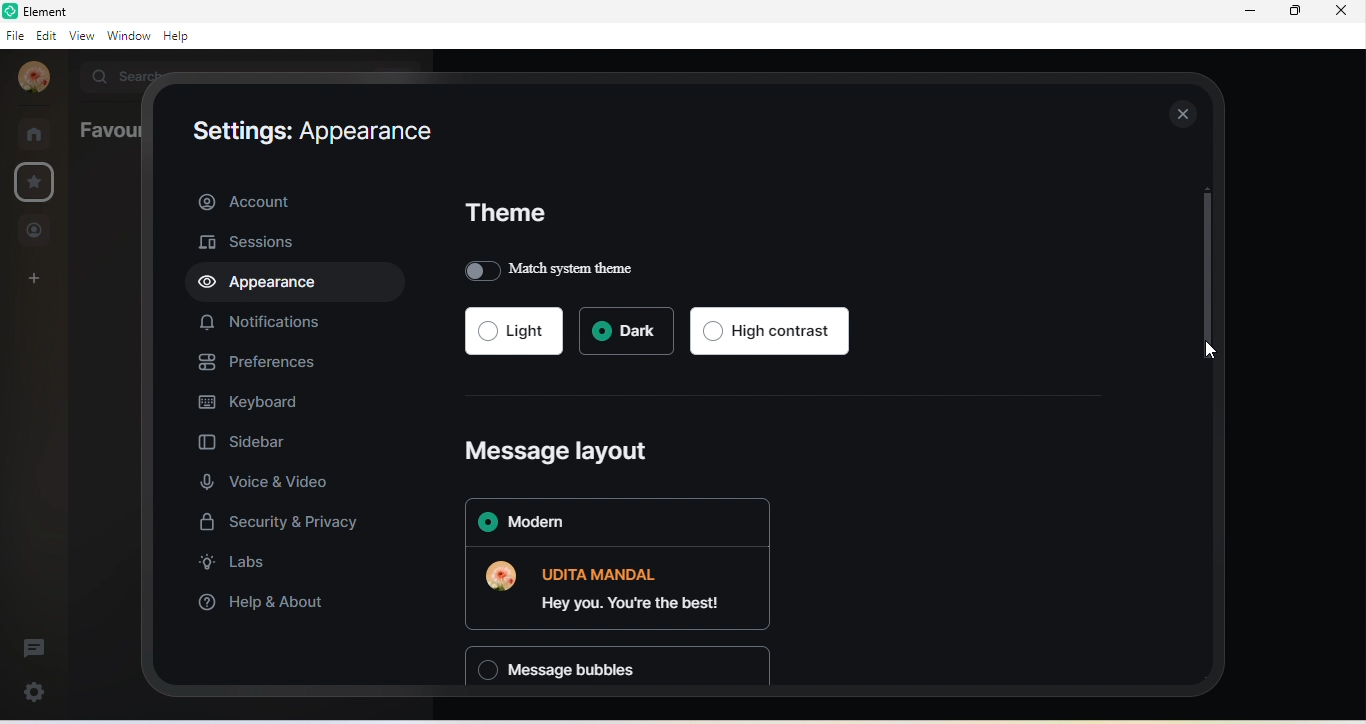 The image size is (1366, 724). Describe the element at coordinates (36, 132) in the screenshot. I see `rooms` at that location.